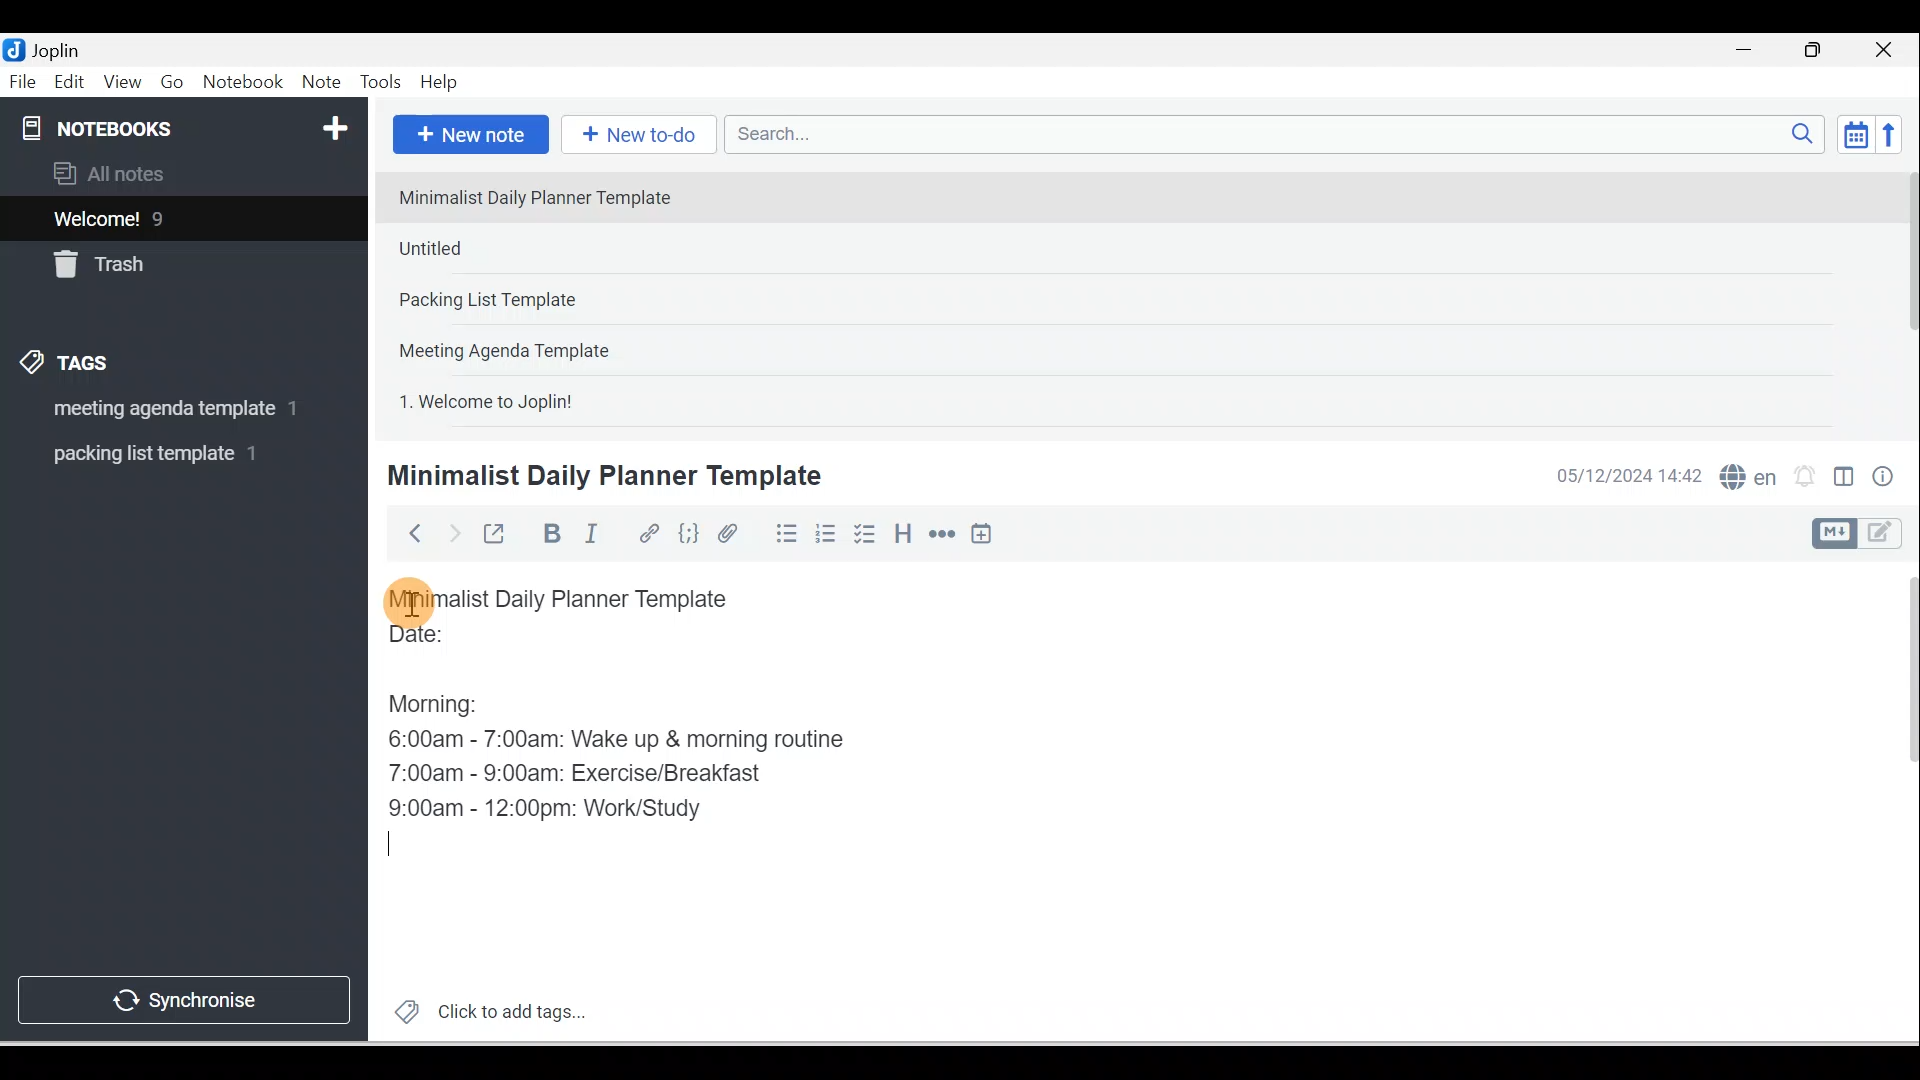 Image resolution: width=1920 pixels, height=1080 pixels. I want to click on Heading, so click(902, 532).